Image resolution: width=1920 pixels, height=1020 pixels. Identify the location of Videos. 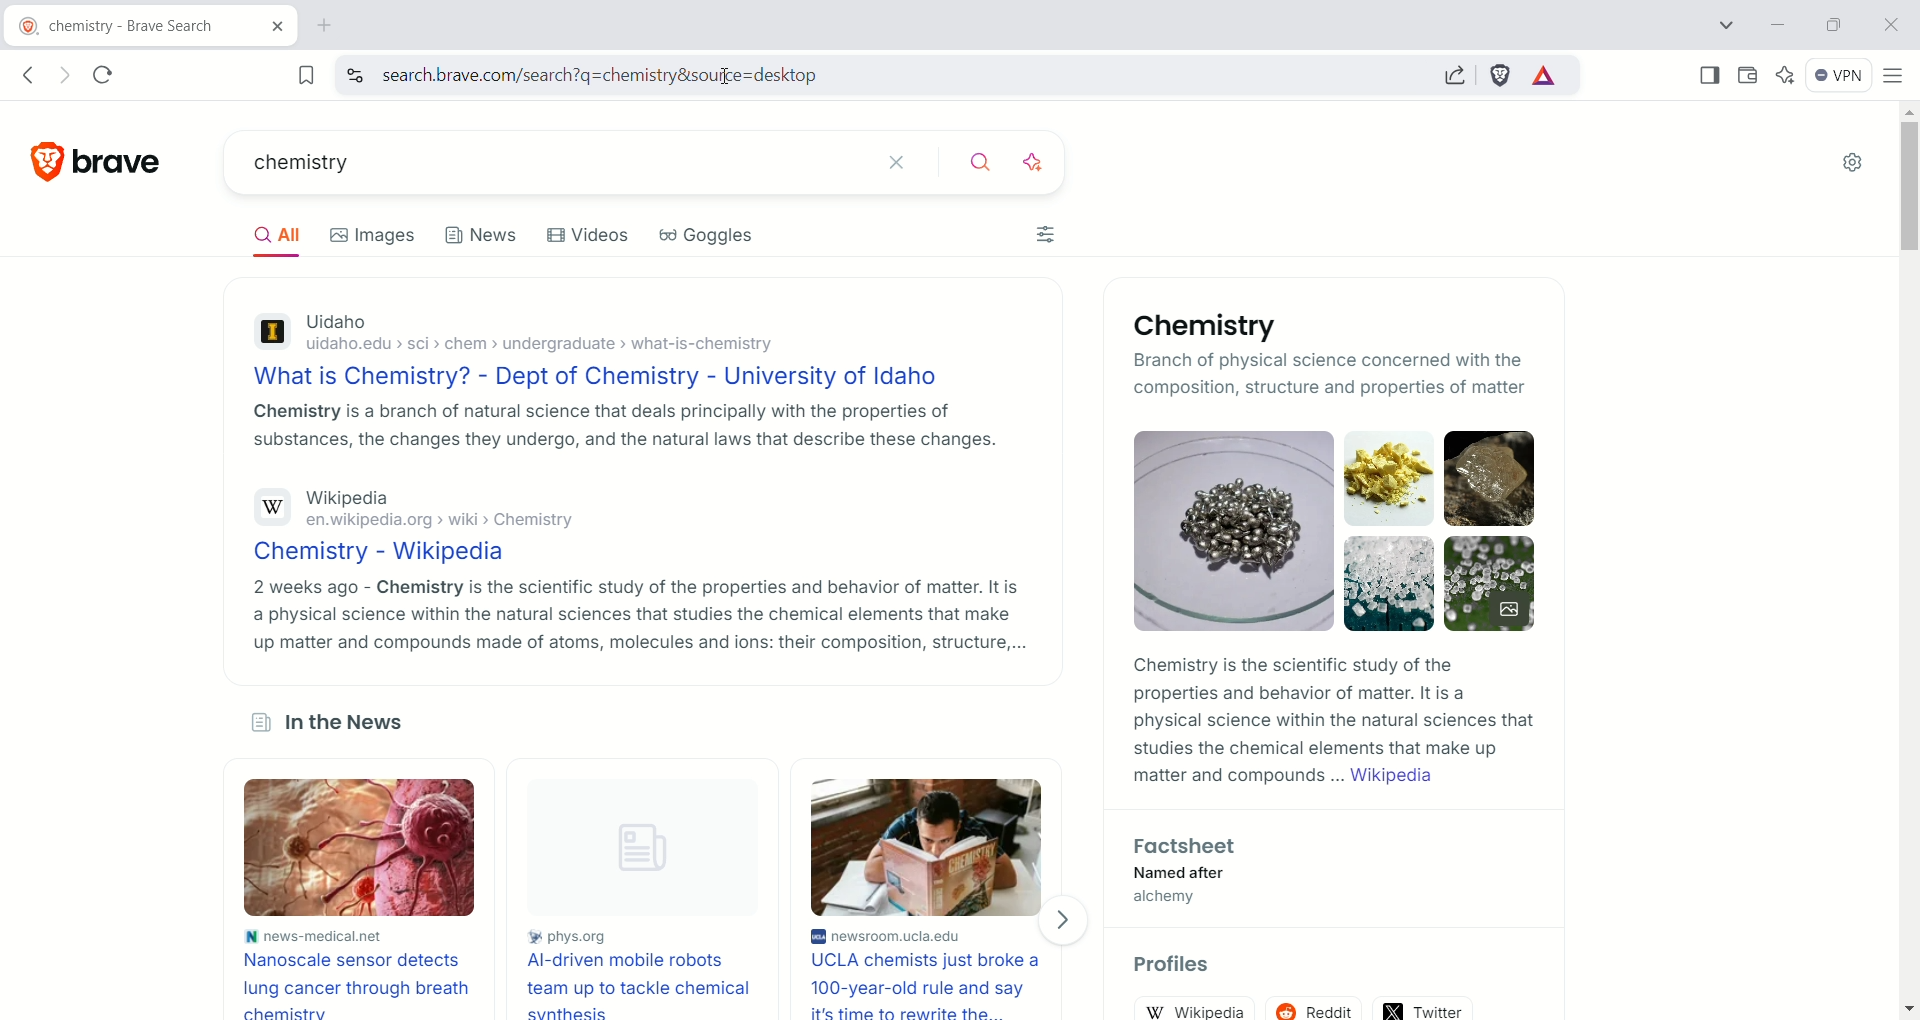
(588, 235).